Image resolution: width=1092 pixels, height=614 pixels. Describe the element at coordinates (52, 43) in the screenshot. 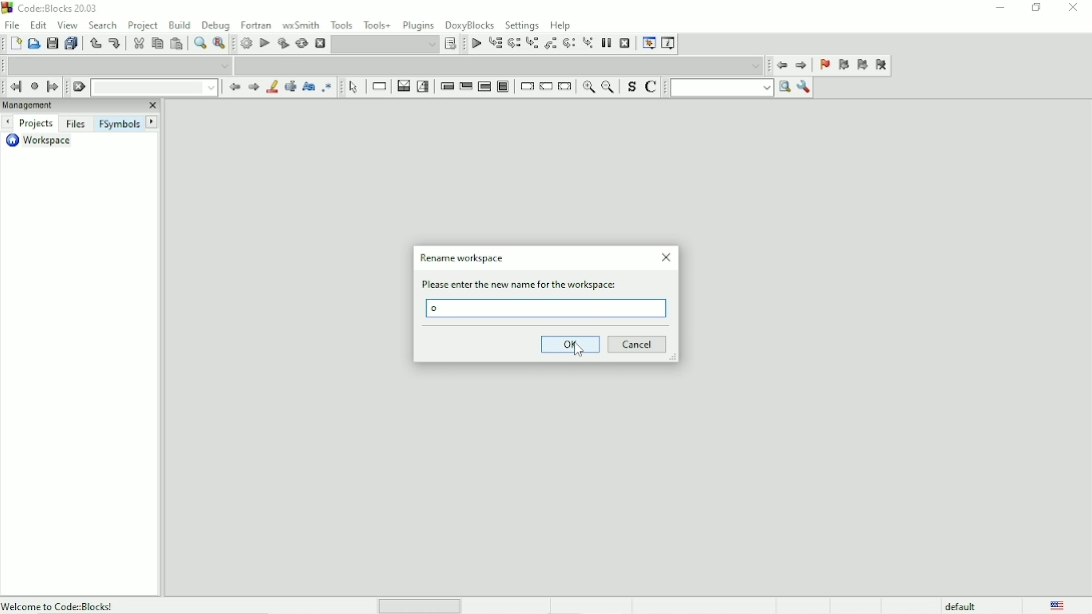

I see `Save` at that location.